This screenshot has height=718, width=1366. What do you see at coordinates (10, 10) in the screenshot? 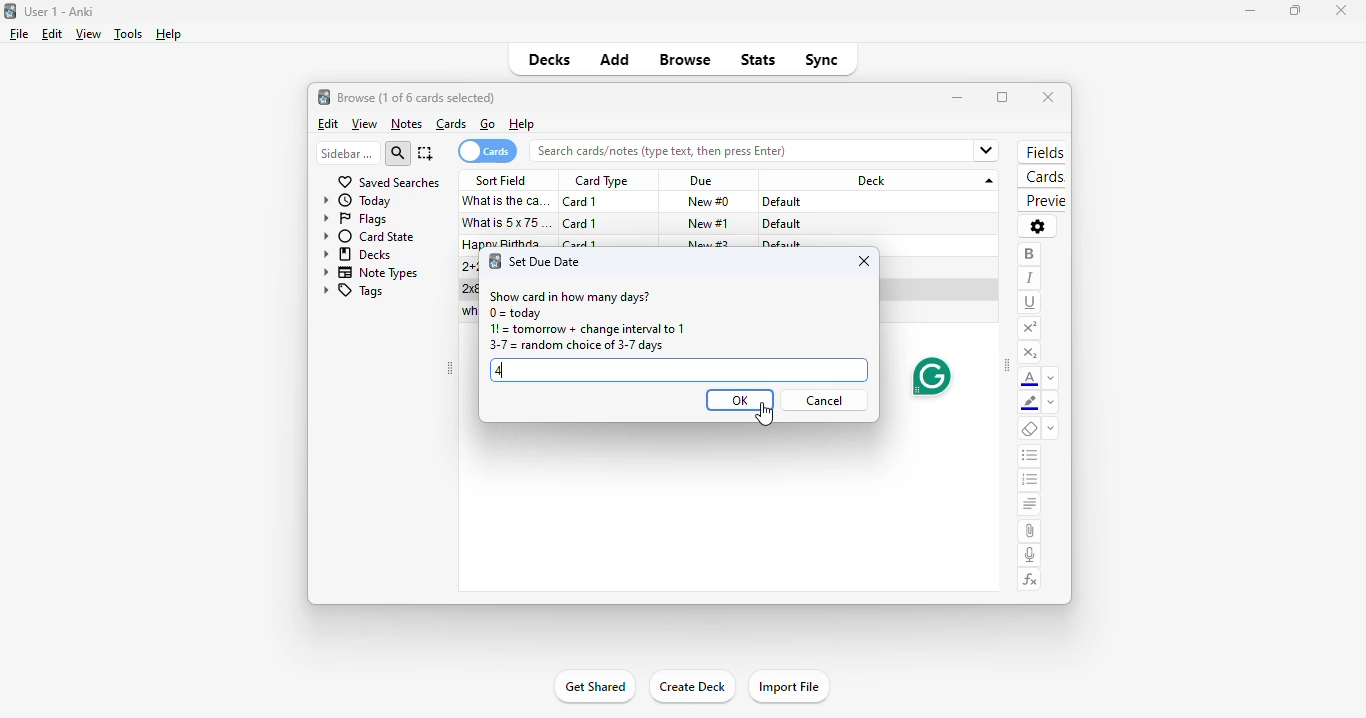
I see `logo` at bounding box center [10, 10].